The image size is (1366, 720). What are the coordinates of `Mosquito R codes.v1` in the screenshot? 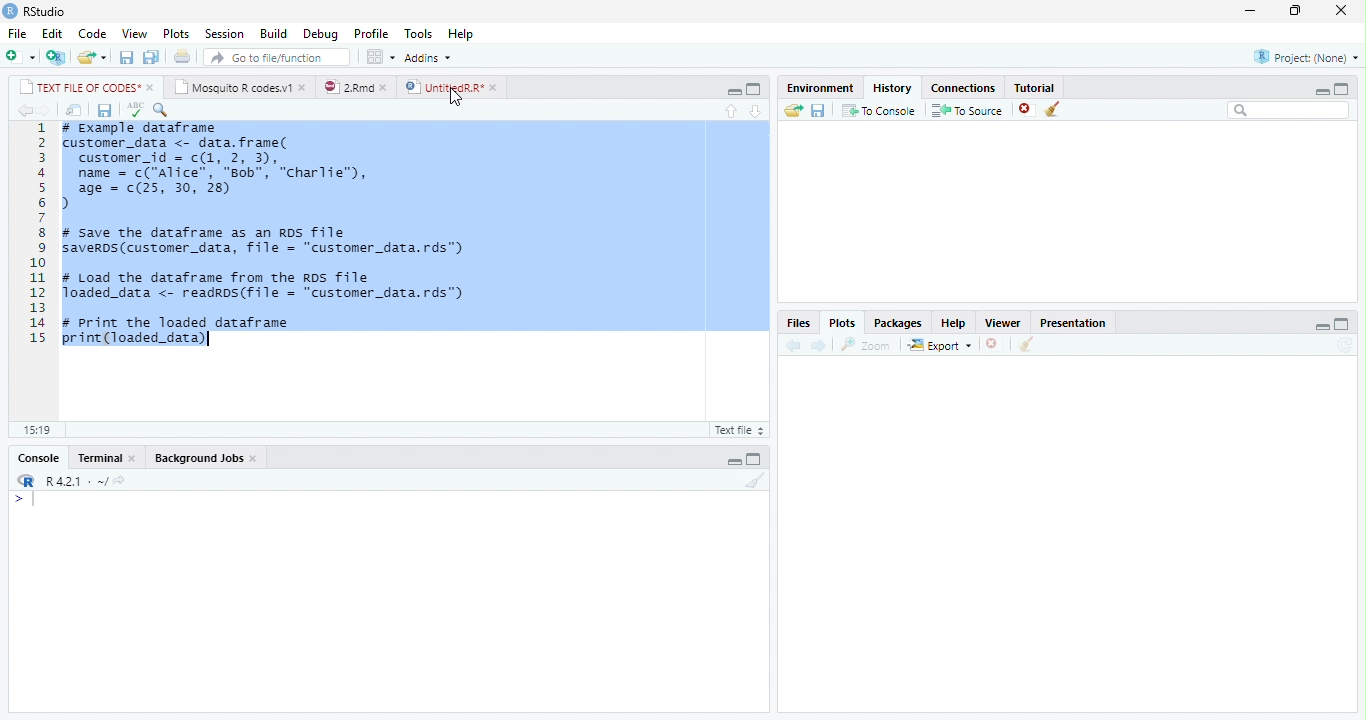 It's located at (232, 87).